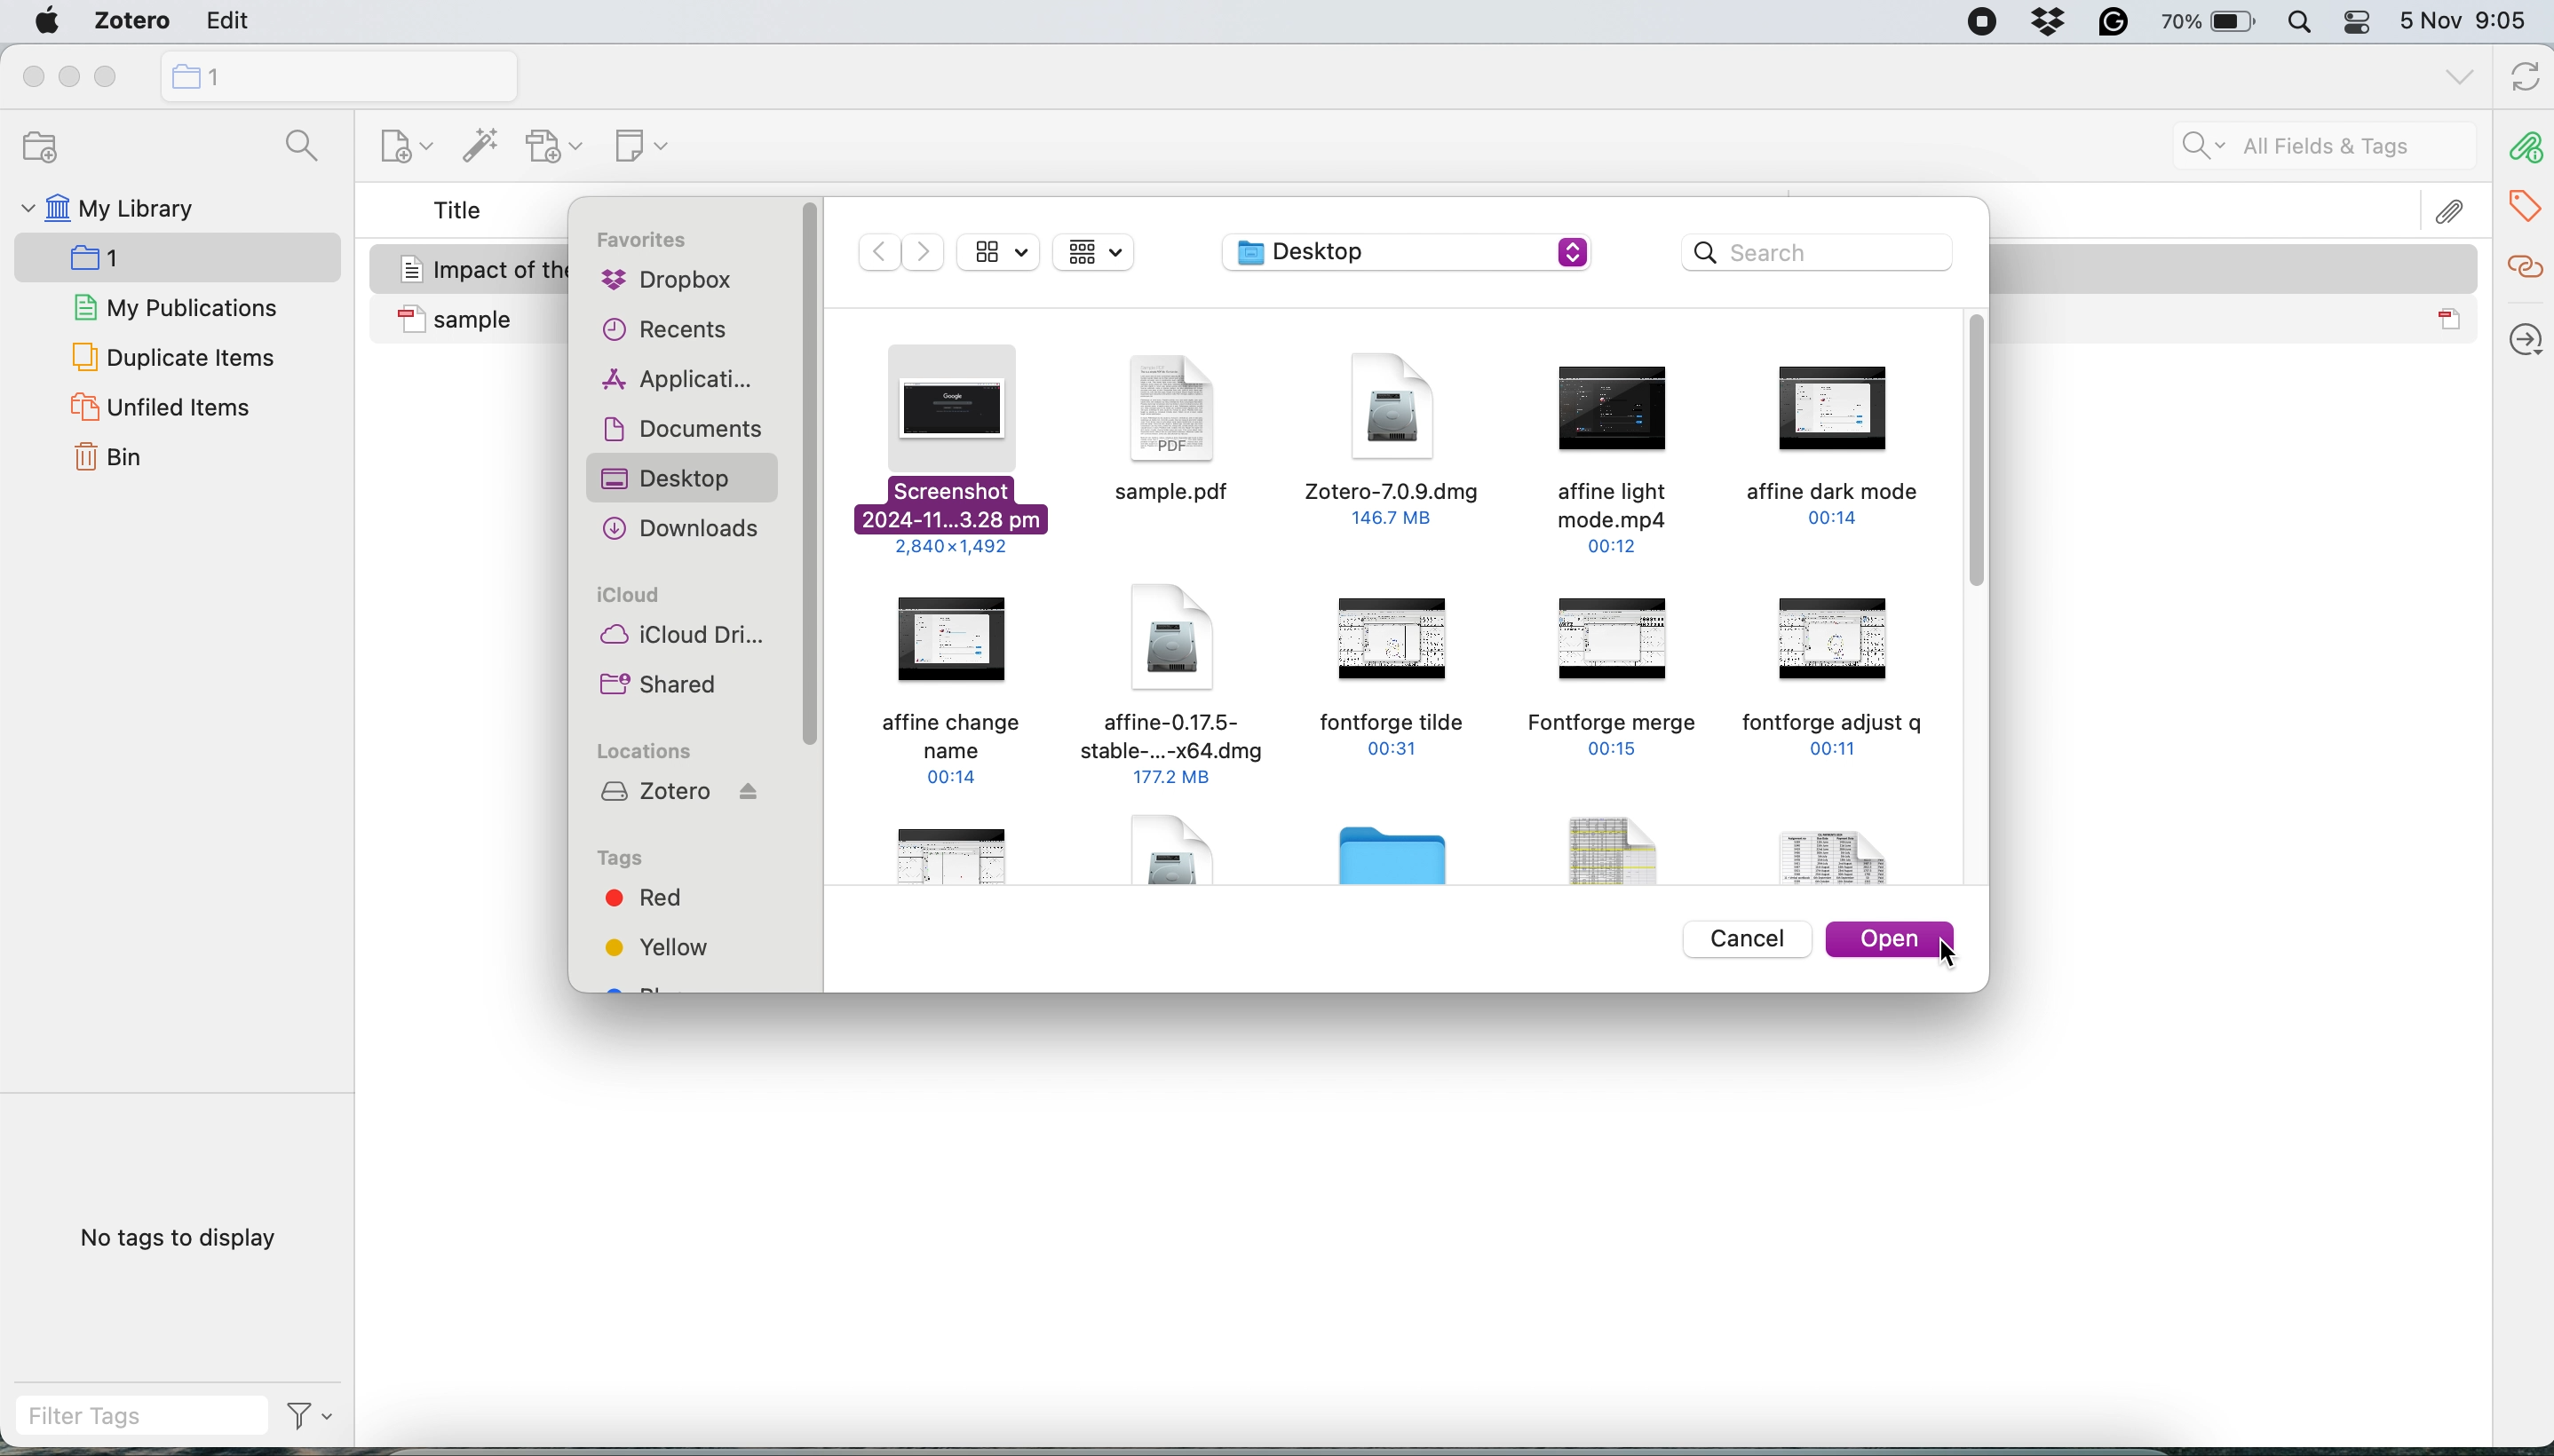 The width and height of the screenshot is (2554, 1456). Describe the element at coordinates (2202, 21) in the screenshot. I see `battery` at that location.